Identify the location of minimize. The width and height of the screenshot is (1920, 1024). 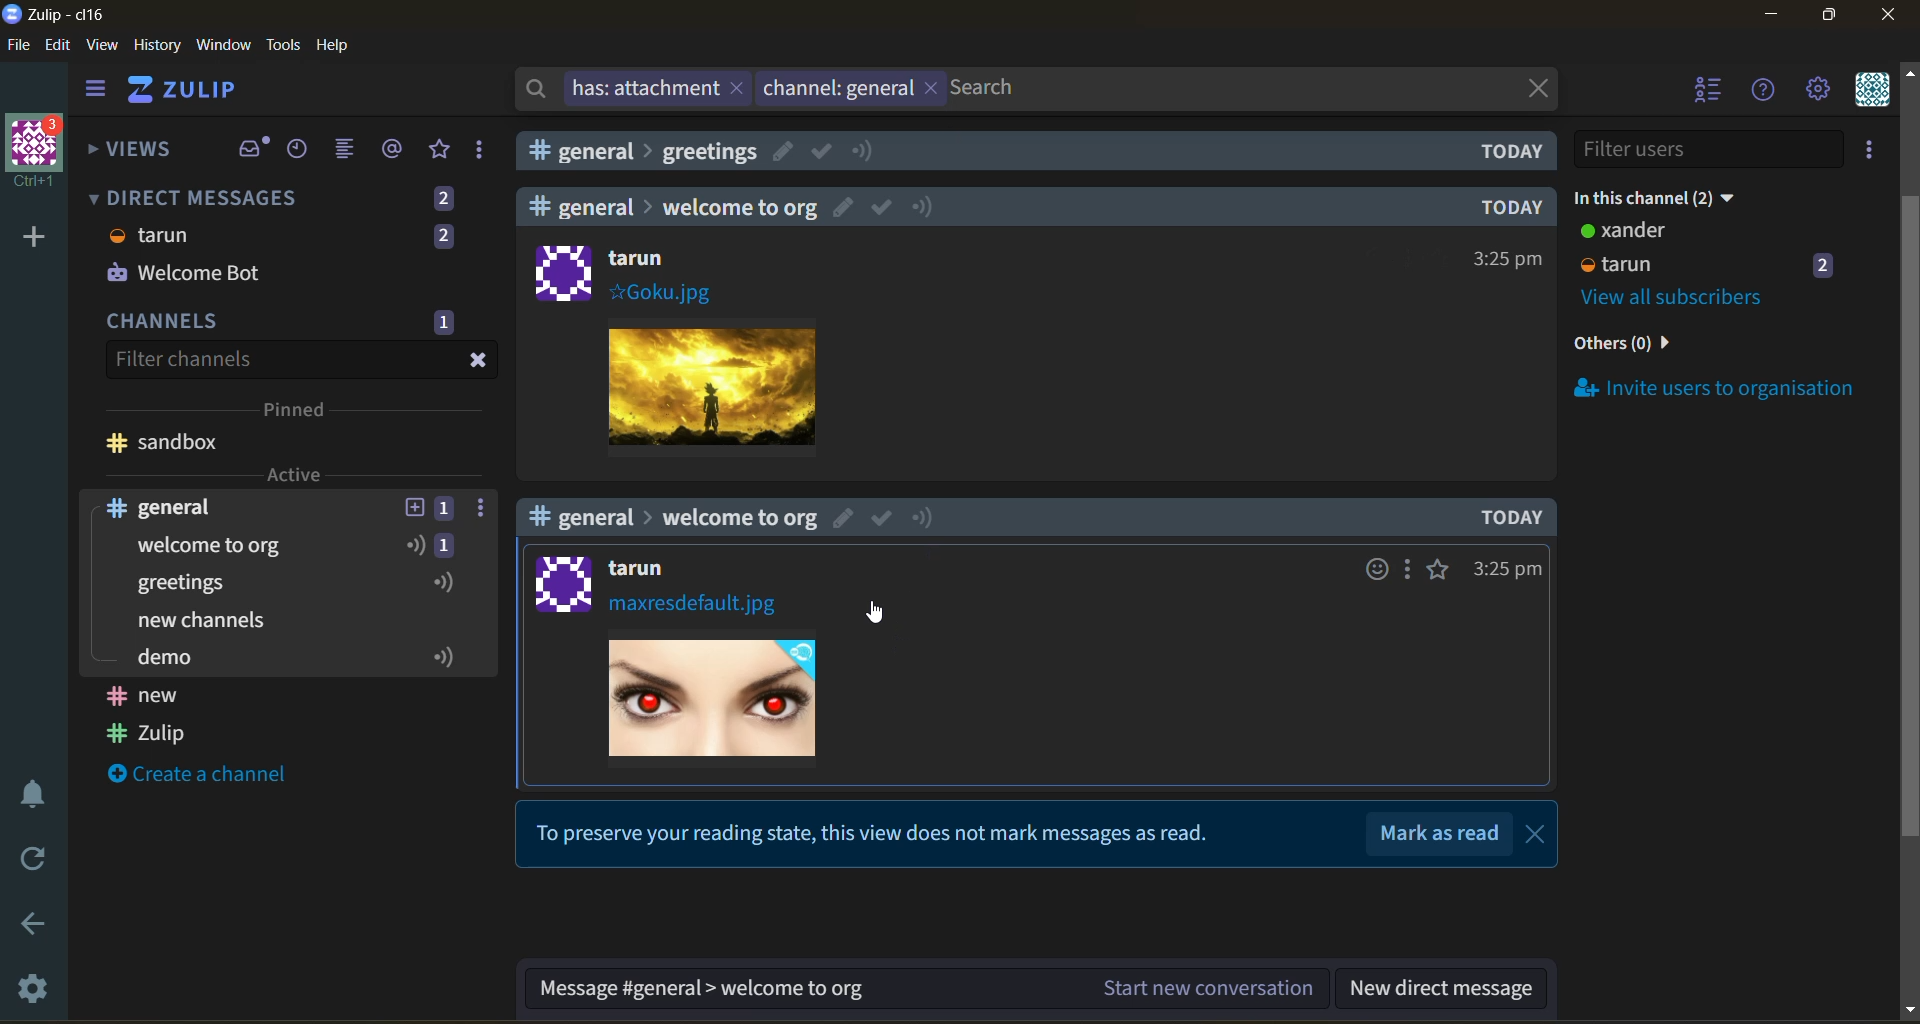
(1771, 15).